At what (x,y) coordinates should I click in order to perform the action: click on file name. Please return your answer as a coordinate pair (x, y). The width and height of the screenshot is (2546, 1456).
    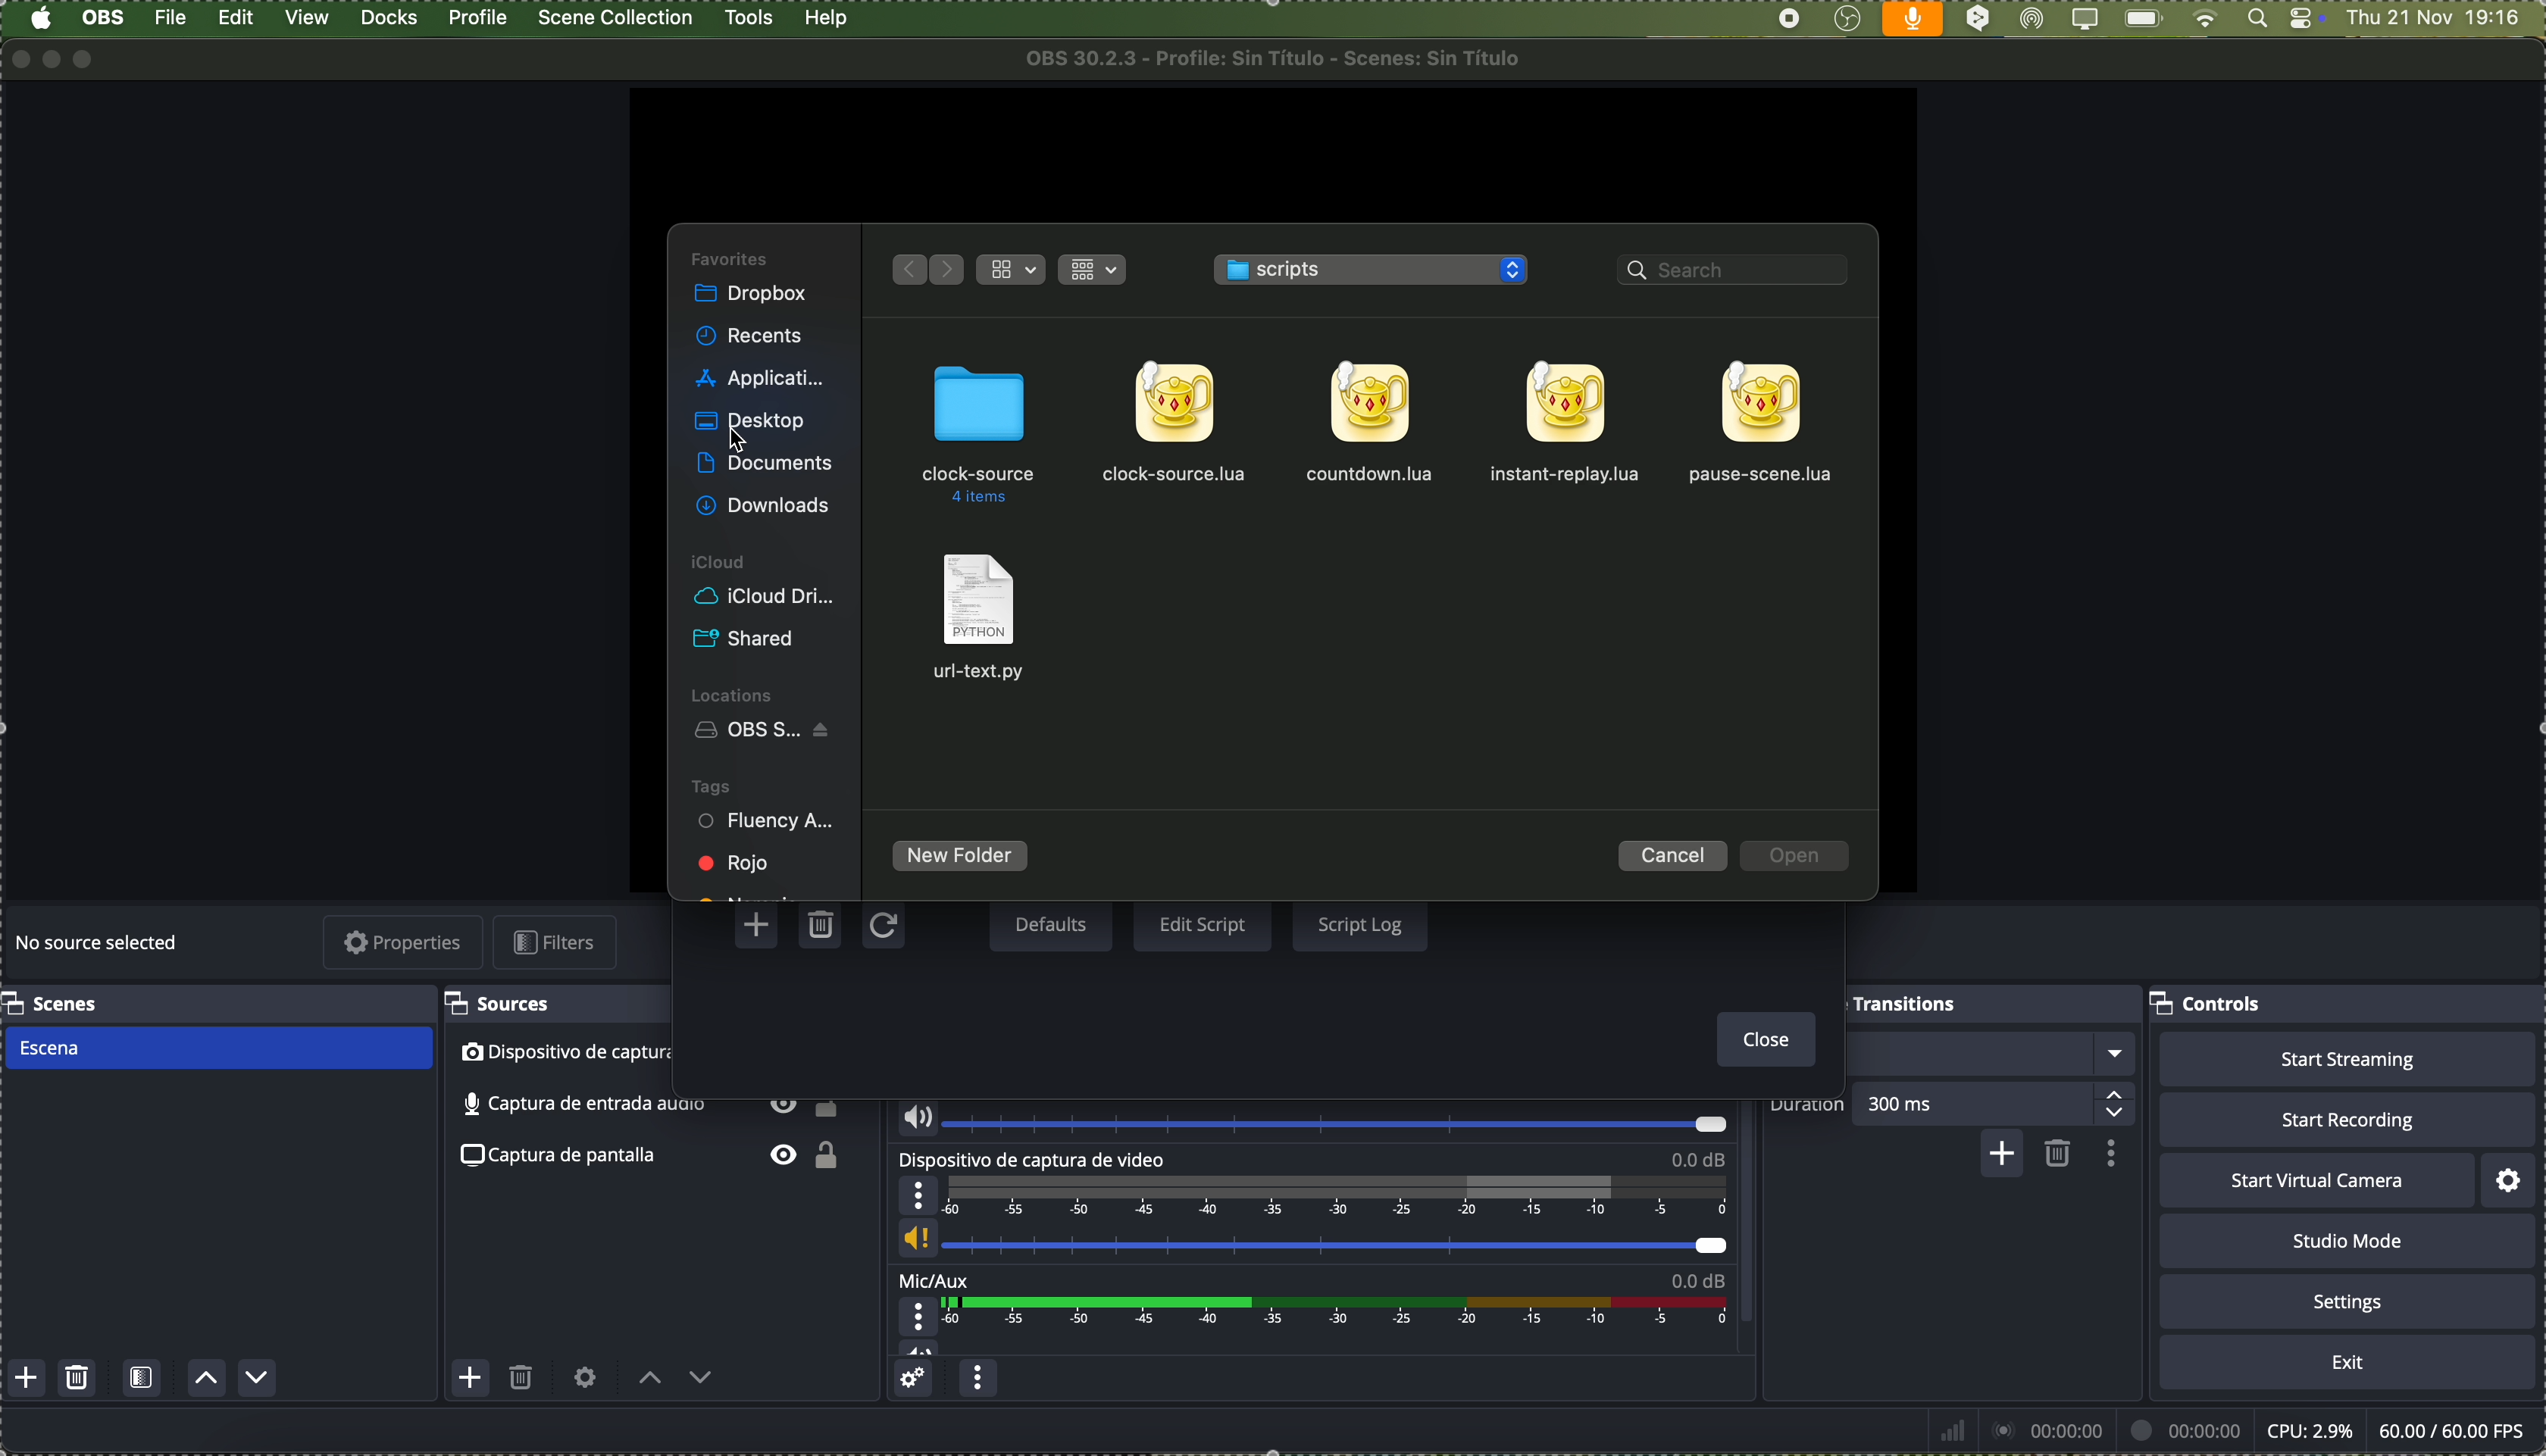
    Looking at the image, I should click on (1281, 58).